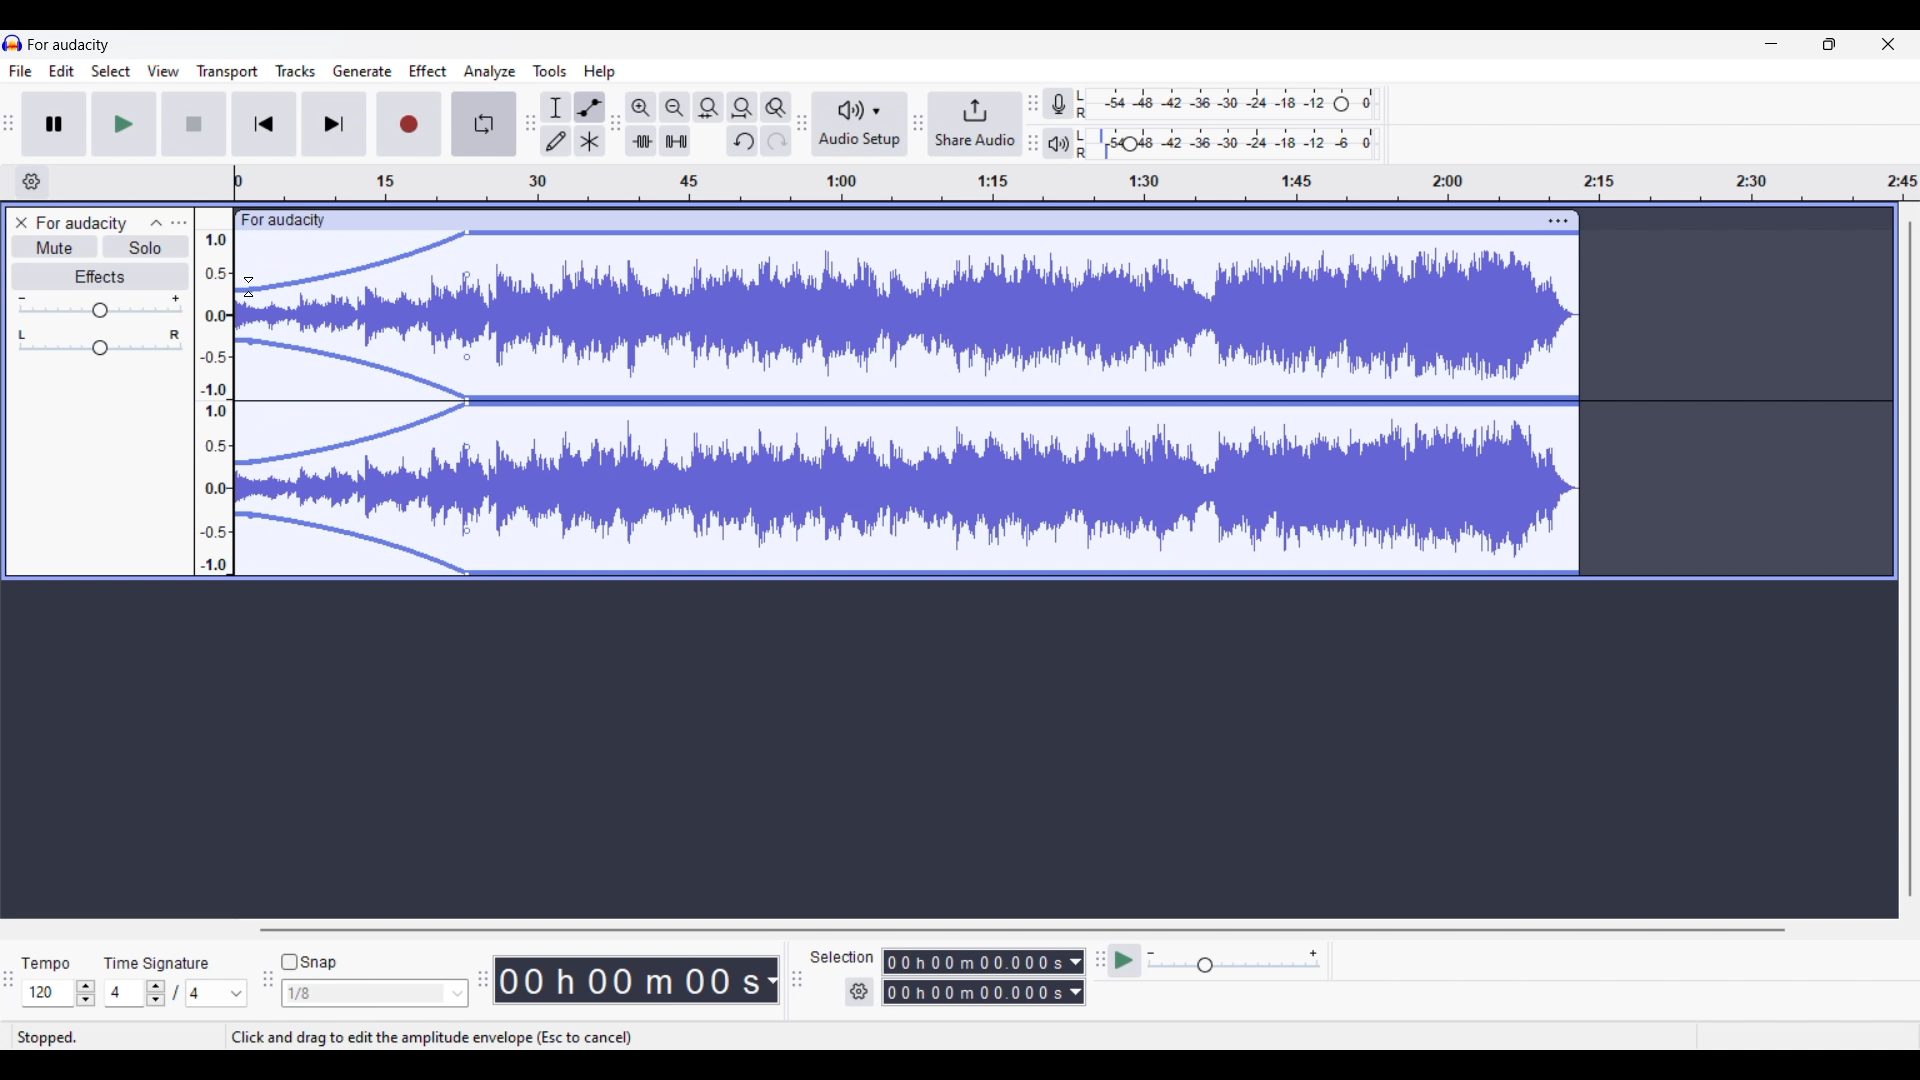 The height and width of the screenshot is (1080, 1920). Describe the element at coordinates (771, 981) in the screenshot. I see `Duration measurement options` at that location.